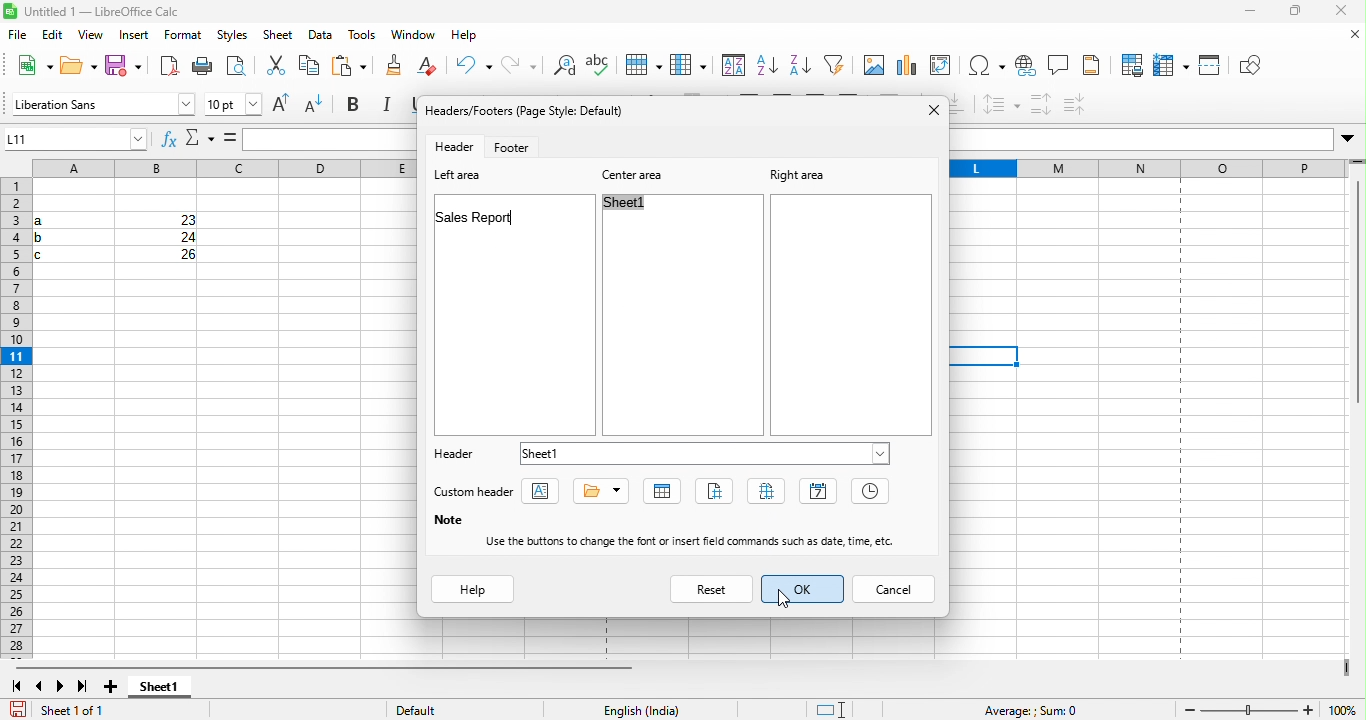  Describe the element at coordinates (307, 68) in the screenshot. I see `paste` at that location.